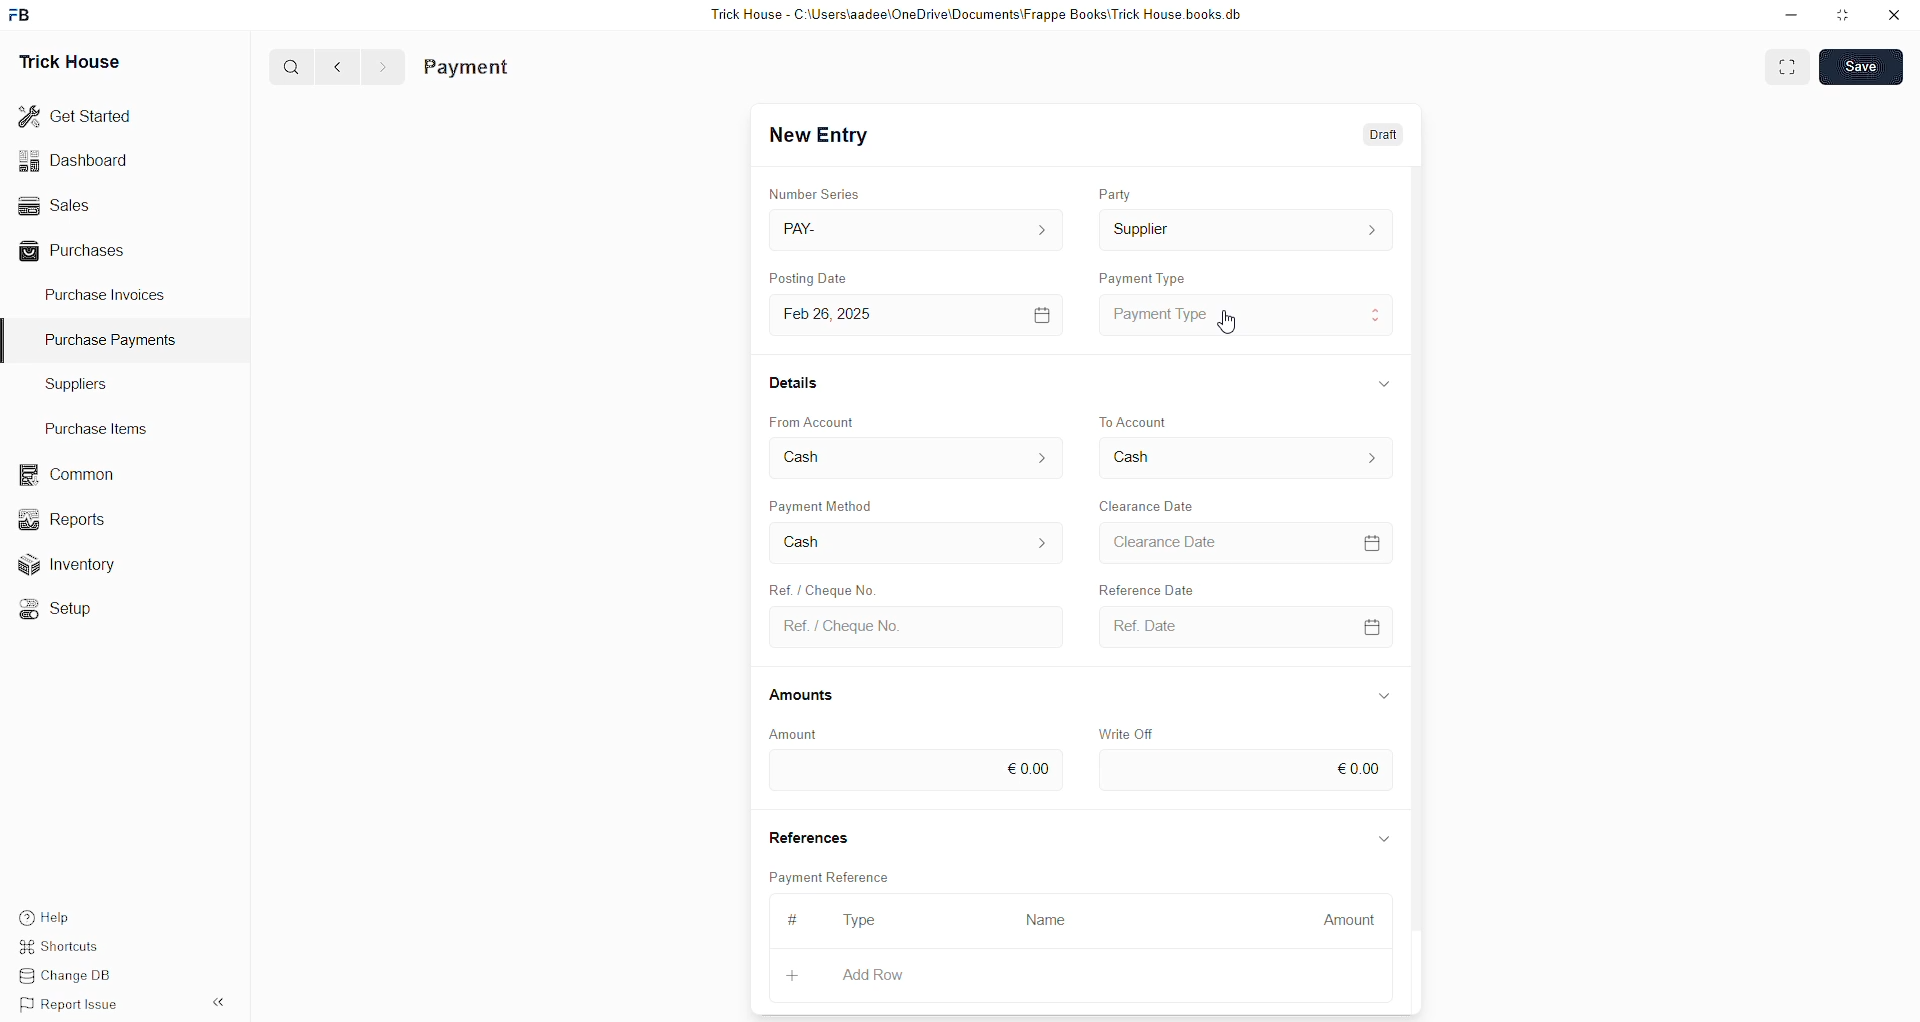 The image size is (1920, 1022). I want to click on Maximize, so click(1844, 19).